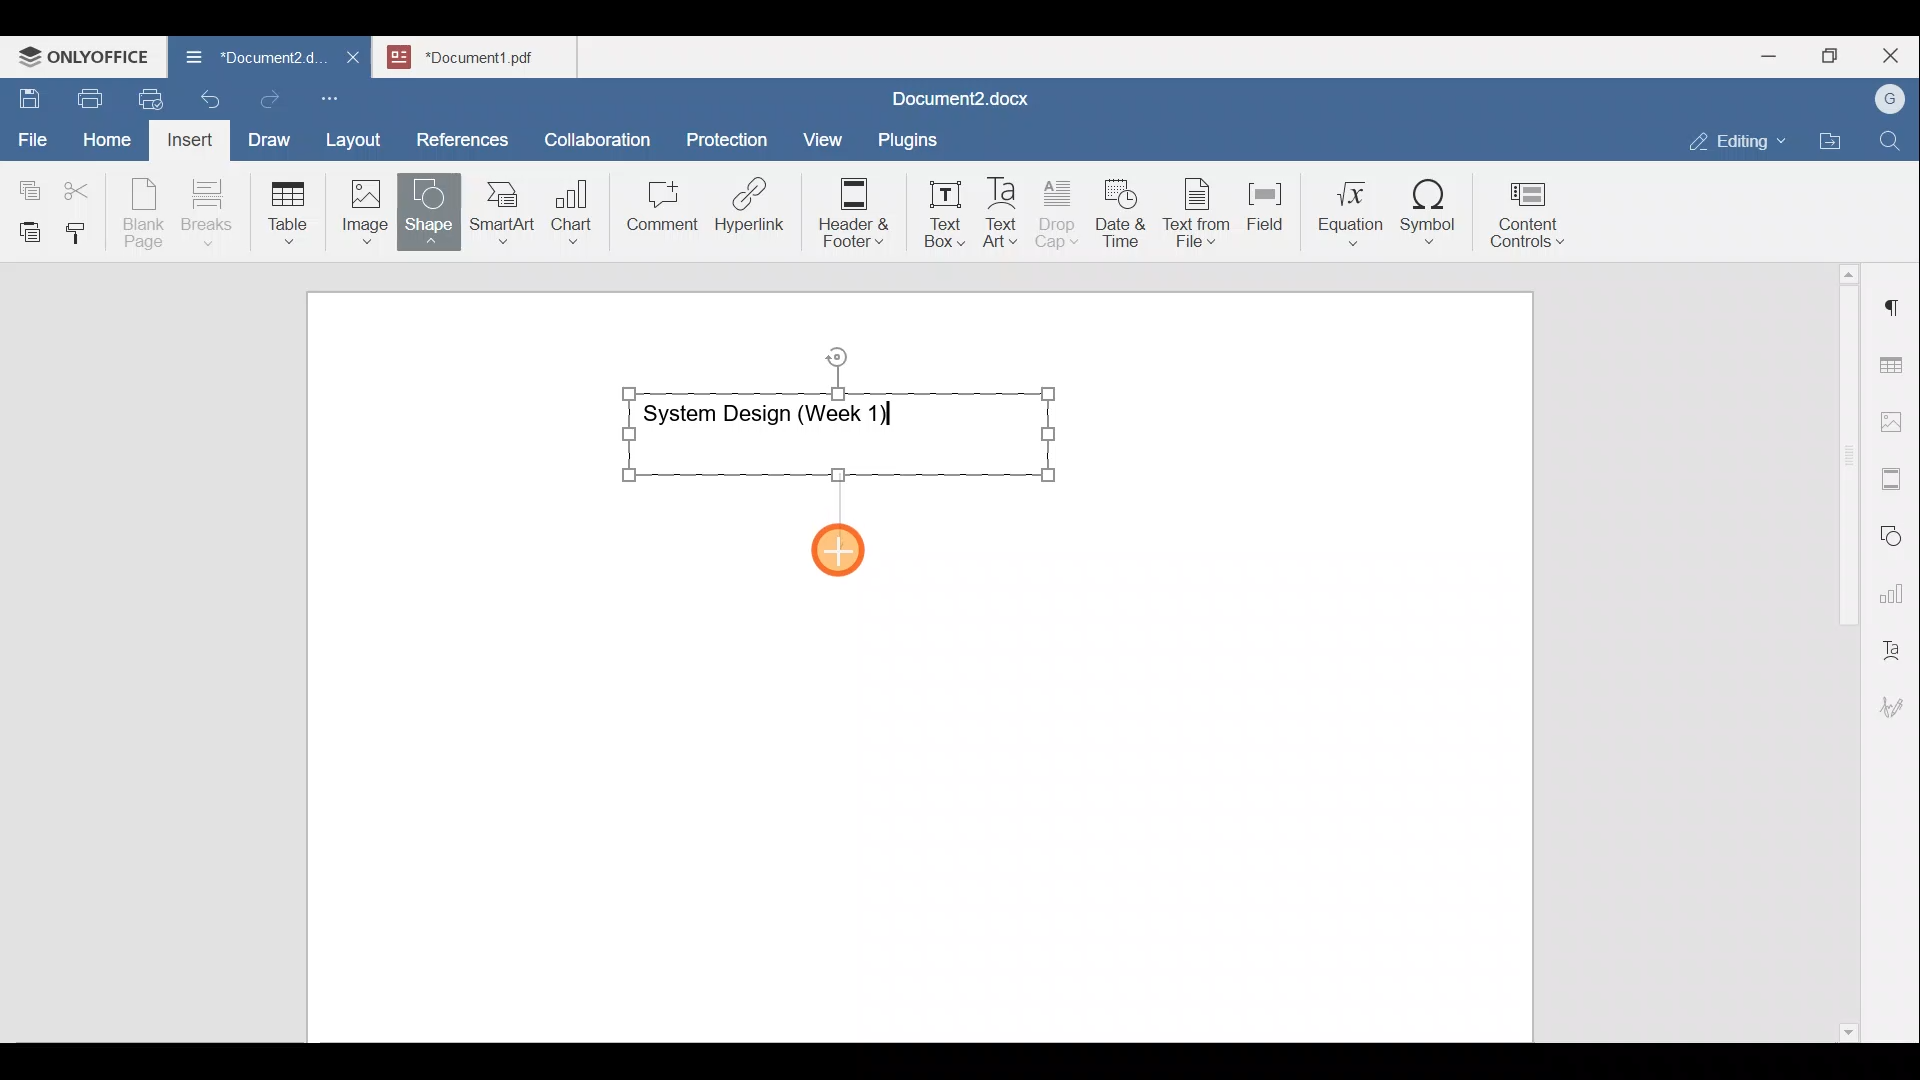 The image size is (1920, 1080). I want to click on Protection, so click(733, 137).